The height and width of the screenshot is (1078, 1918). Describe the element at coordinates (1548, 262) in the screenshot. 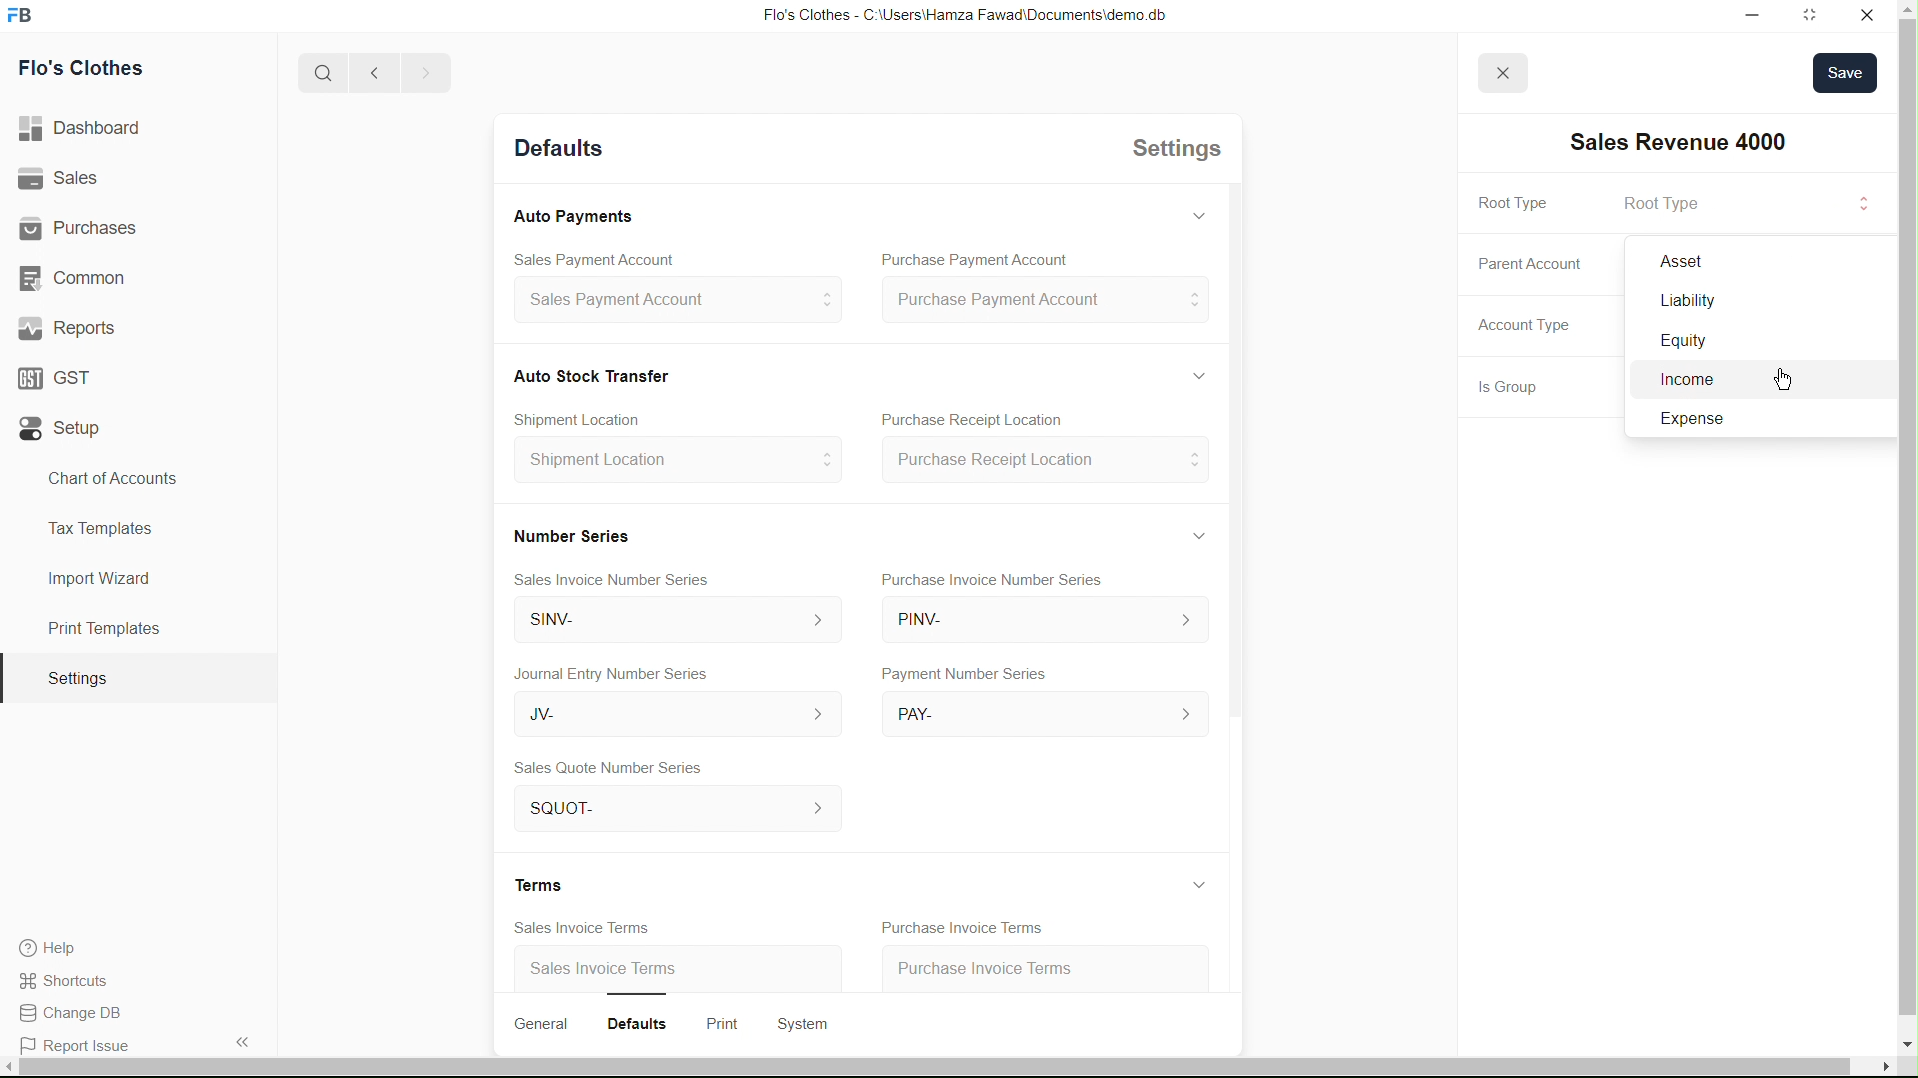

I see `Parent Account` at that location.